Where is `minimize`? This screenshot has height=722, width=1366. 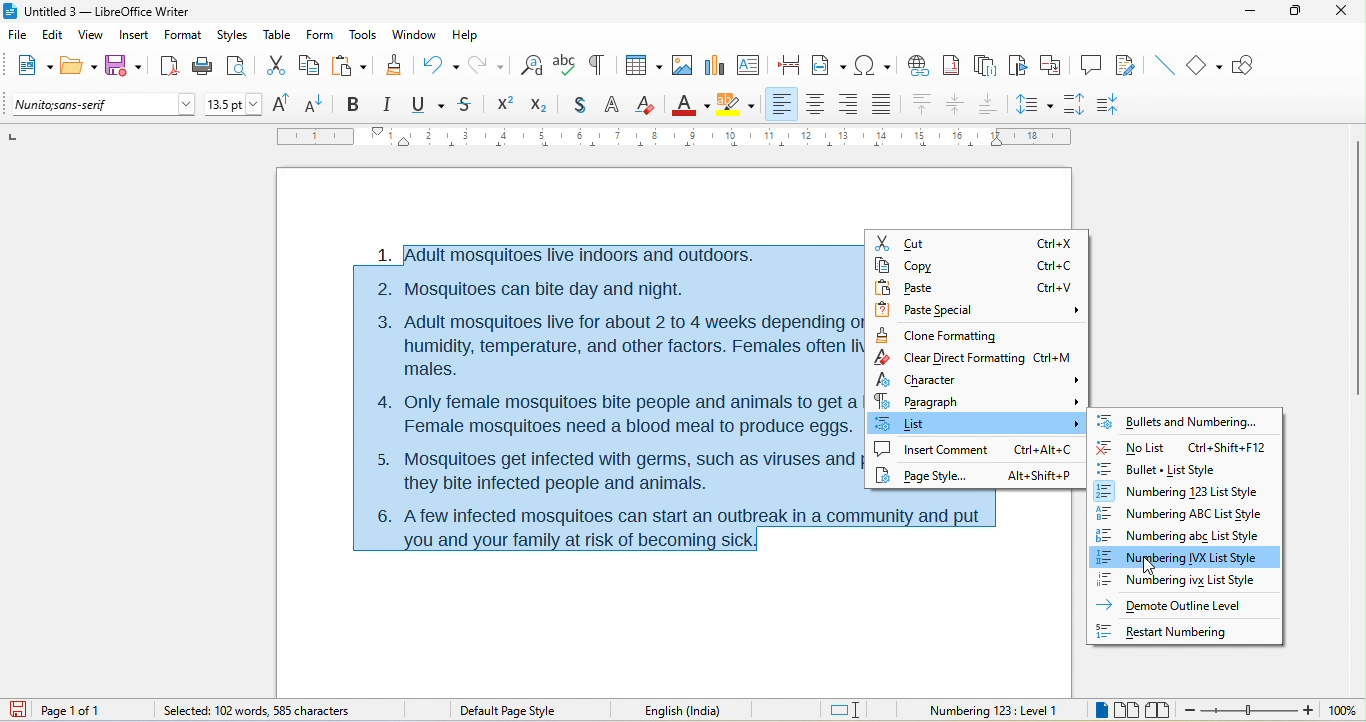
minimize is located at coordinates (1256, 17).